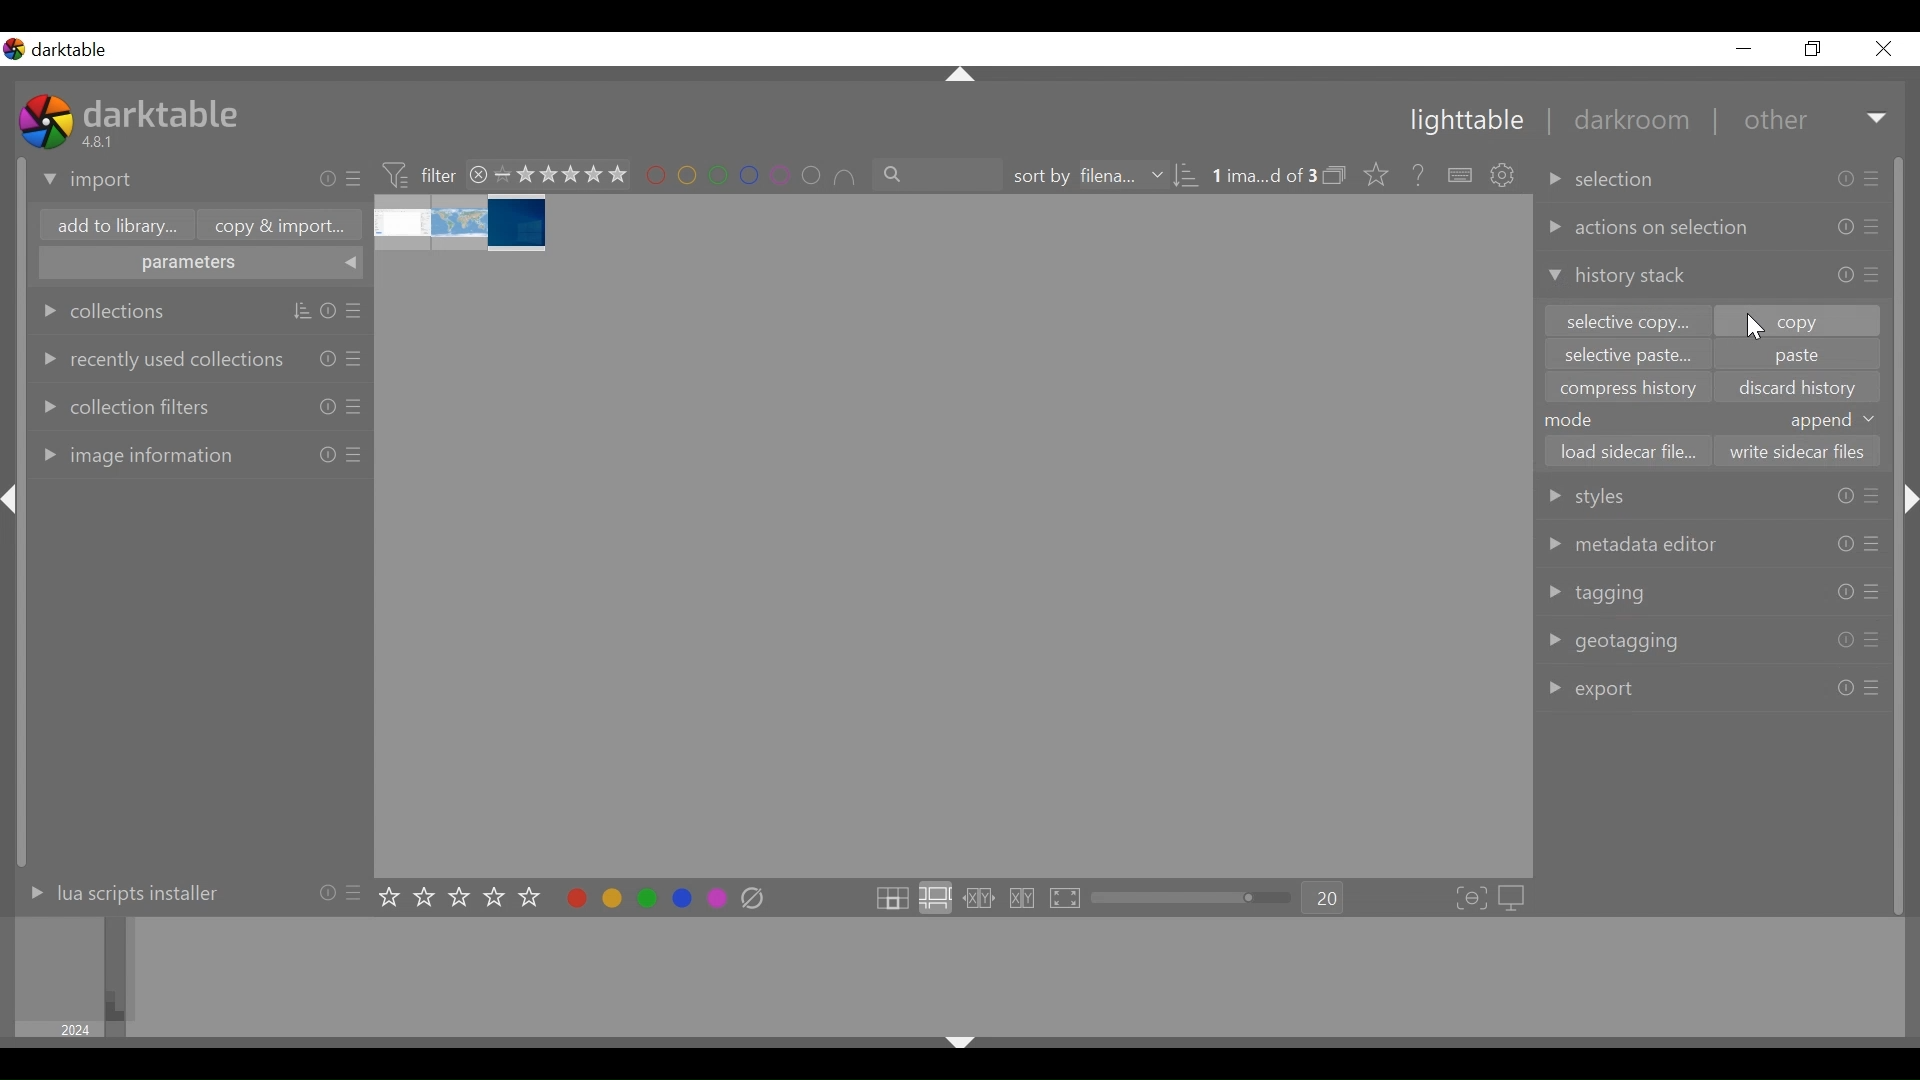 Image resolution: width=1920 pixels, height=1080 pixels. I want to click on other, so click(1773, 121).